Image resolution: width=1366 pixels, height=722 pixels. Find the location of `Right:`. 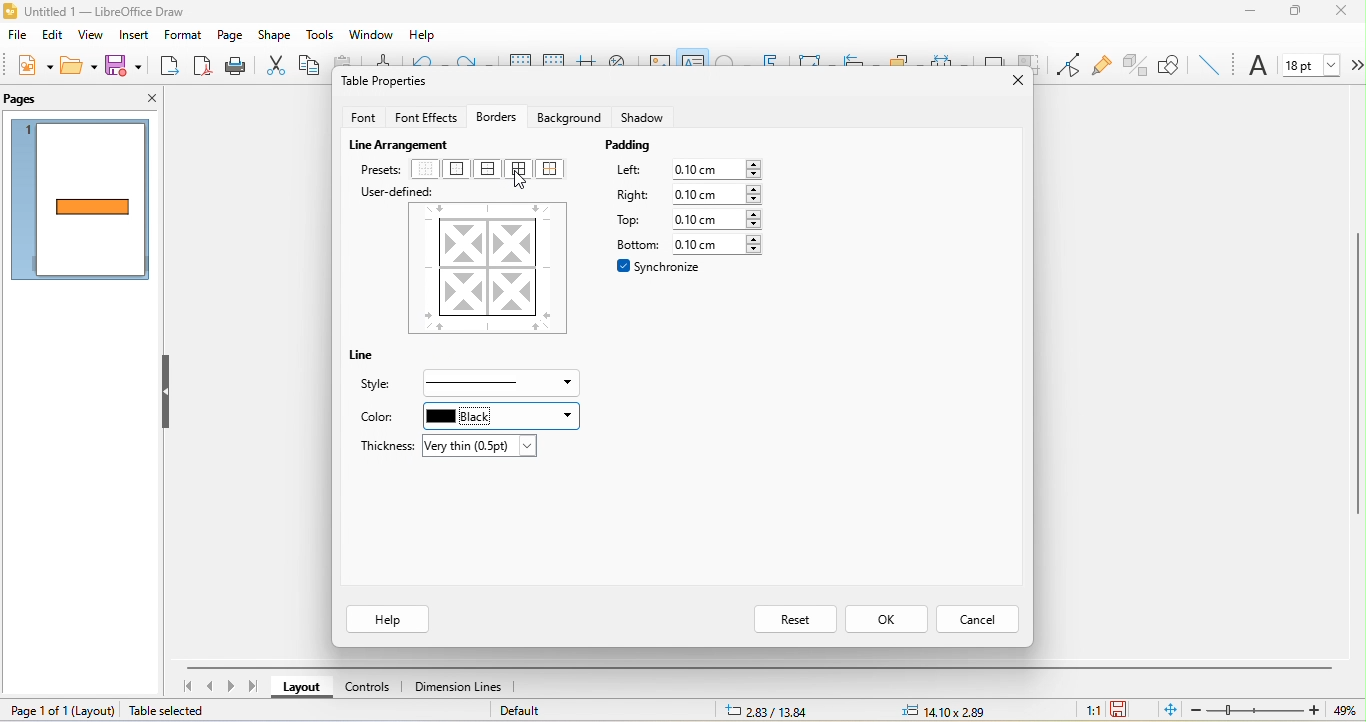

Right: is located at coordinates (631, 195).